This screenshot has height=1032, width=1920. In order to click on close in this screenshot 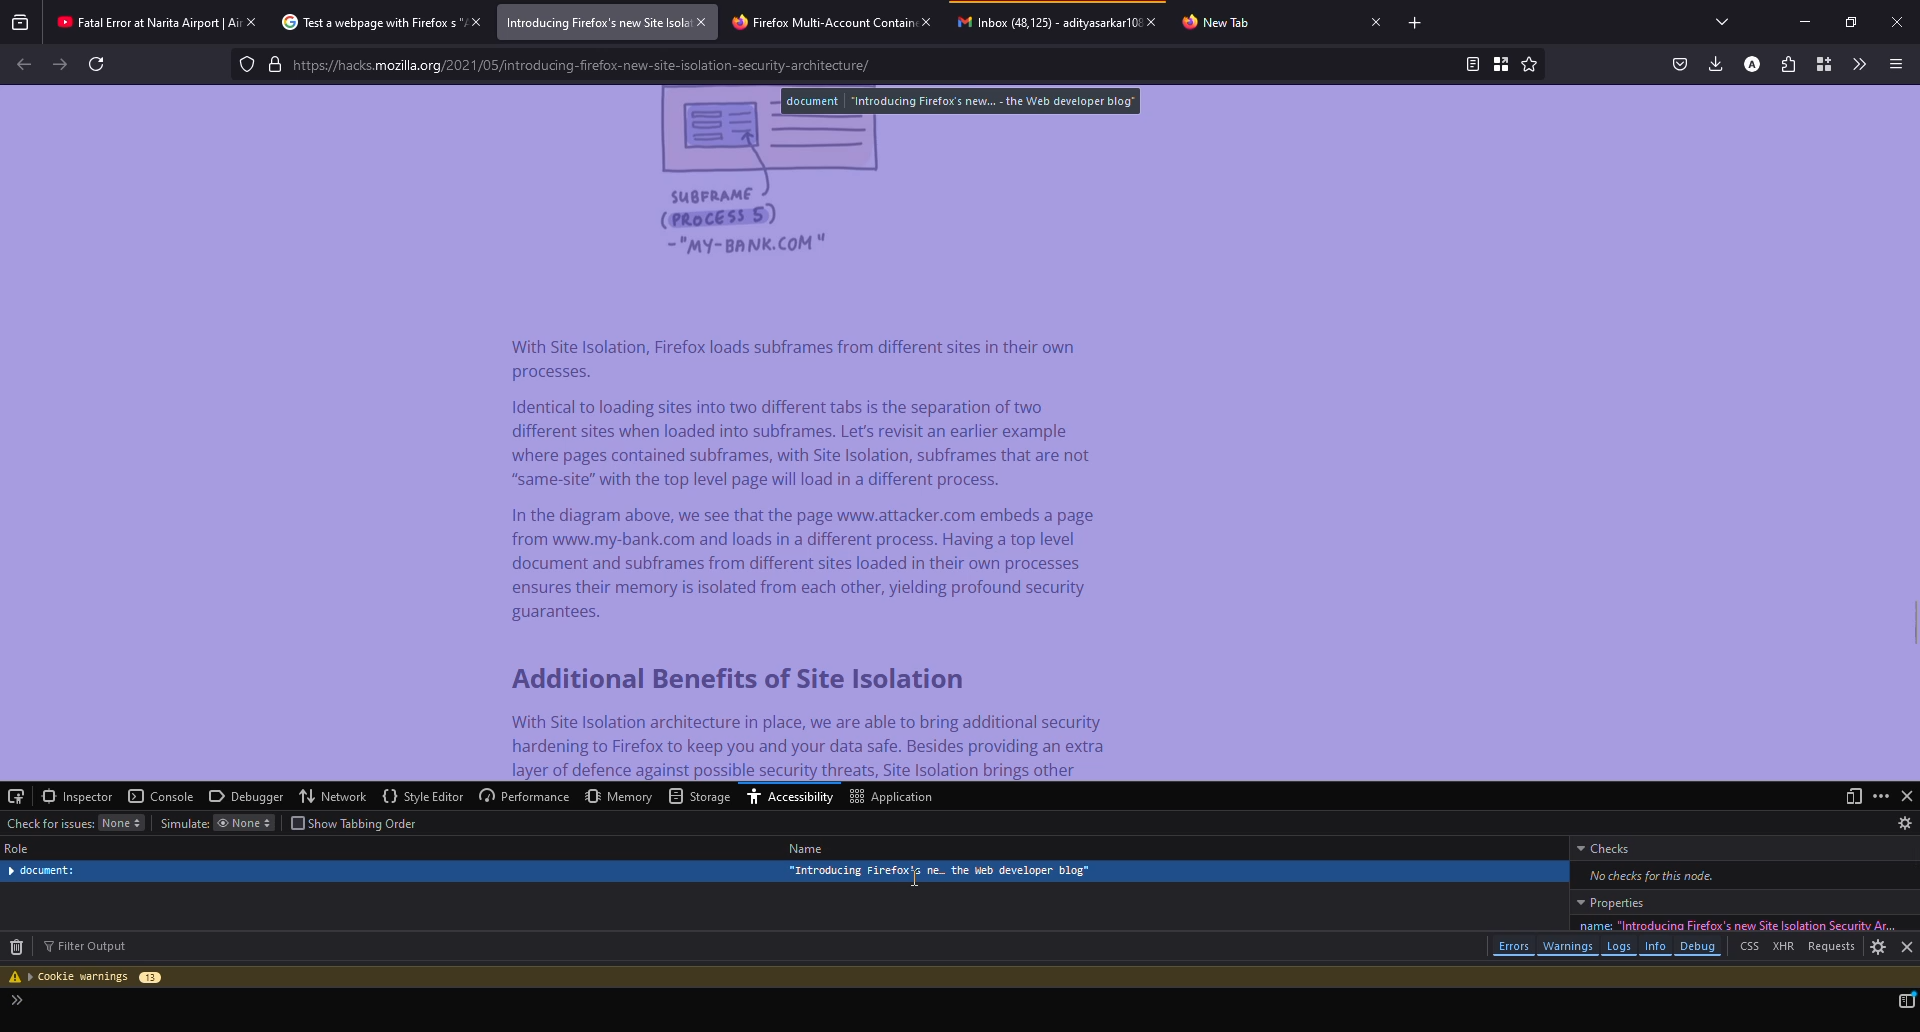, I will do `click(473, 22)`.